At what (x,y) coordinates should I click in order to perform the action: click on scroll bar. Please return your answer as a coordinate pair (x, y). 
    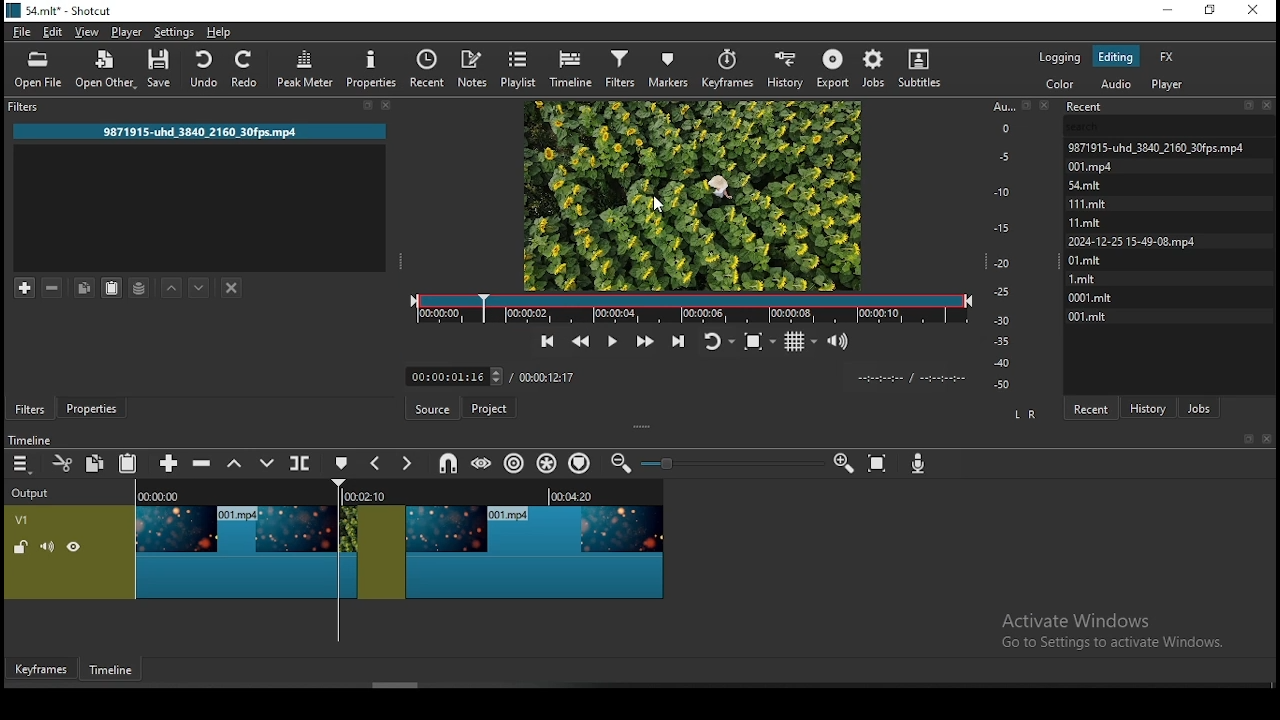
    Looking at the image, I should click on (404, 685).